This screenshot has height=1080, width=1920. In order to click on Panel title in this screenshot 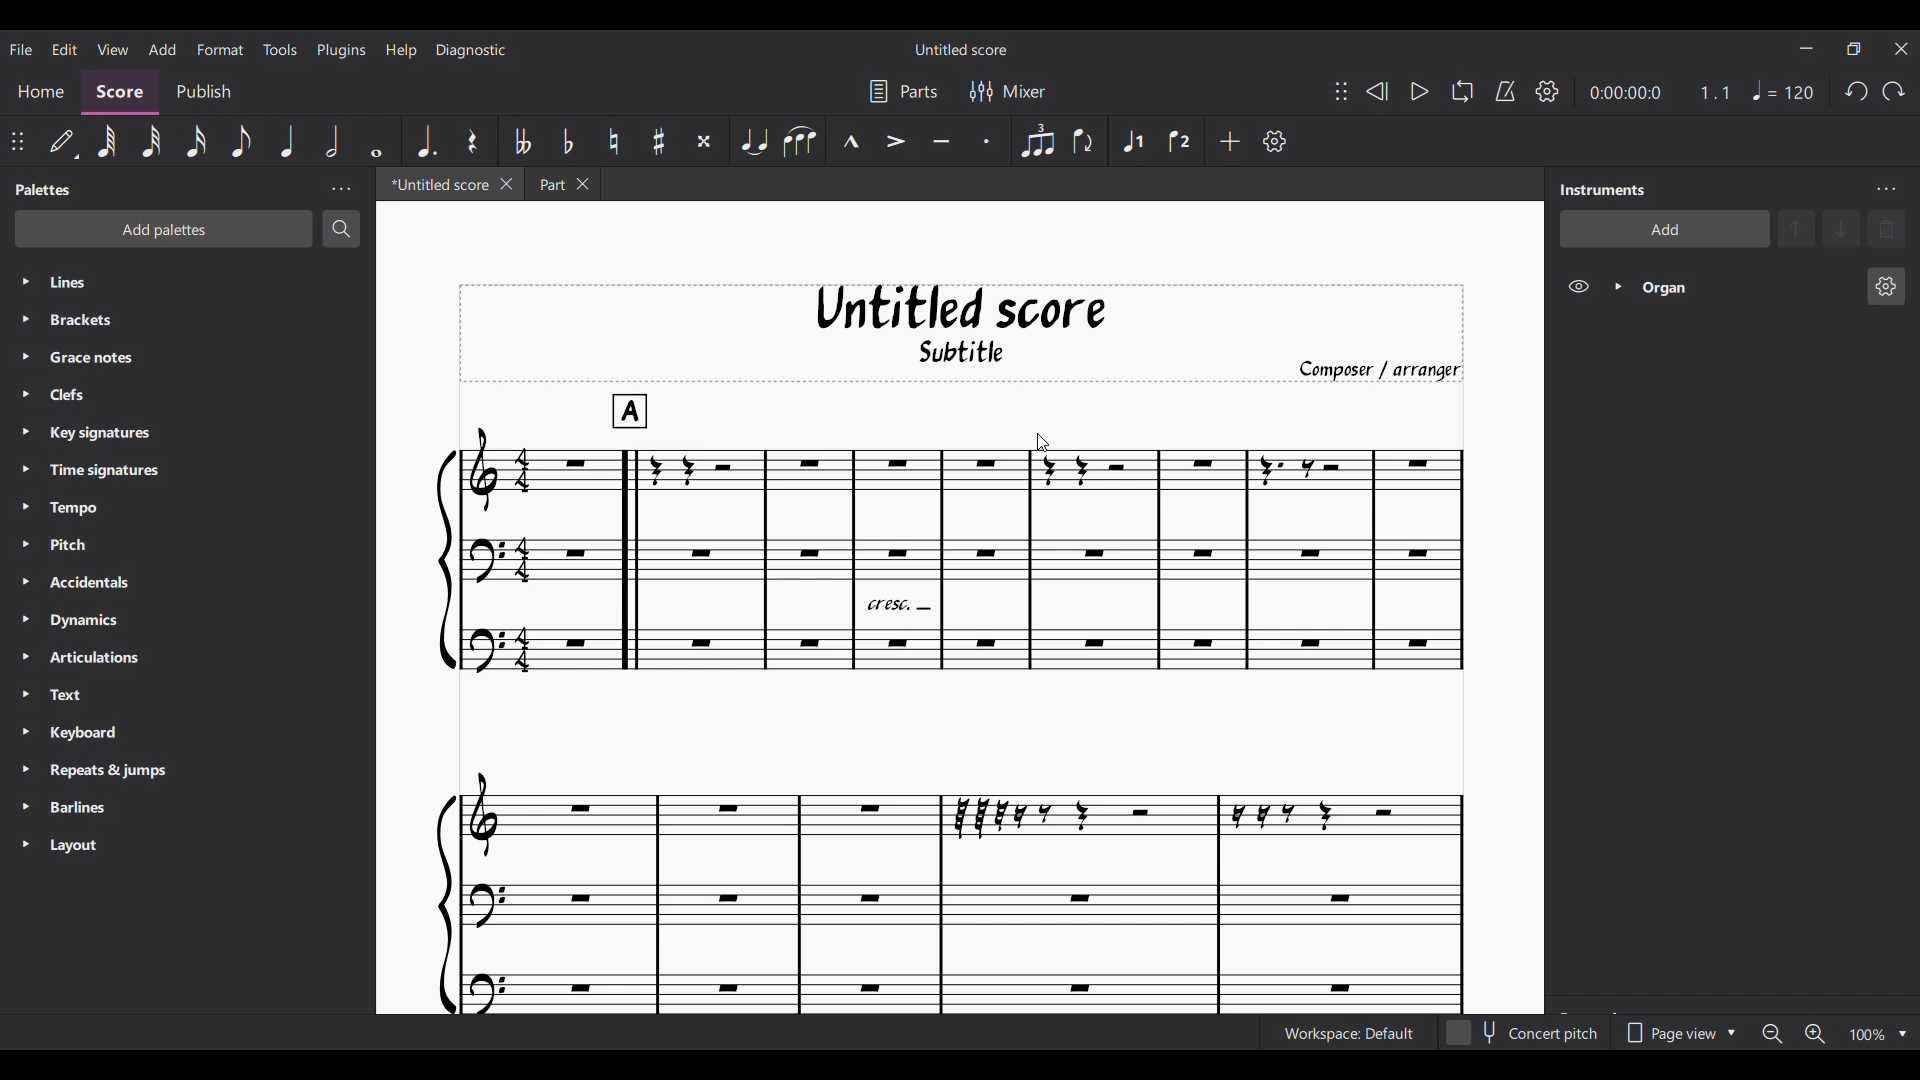, I will do `click(45, 189)`.